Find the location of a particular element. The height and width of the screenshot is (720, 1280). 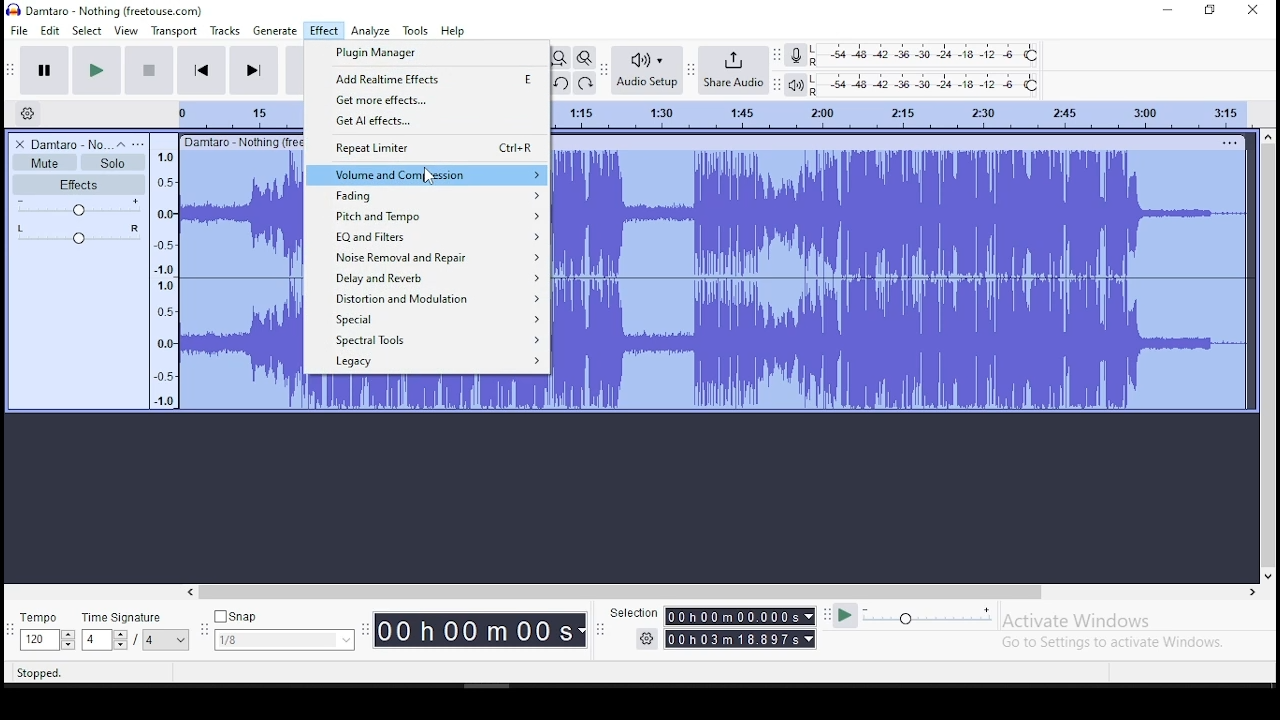

skip to end is located at coordinates (253, 71).